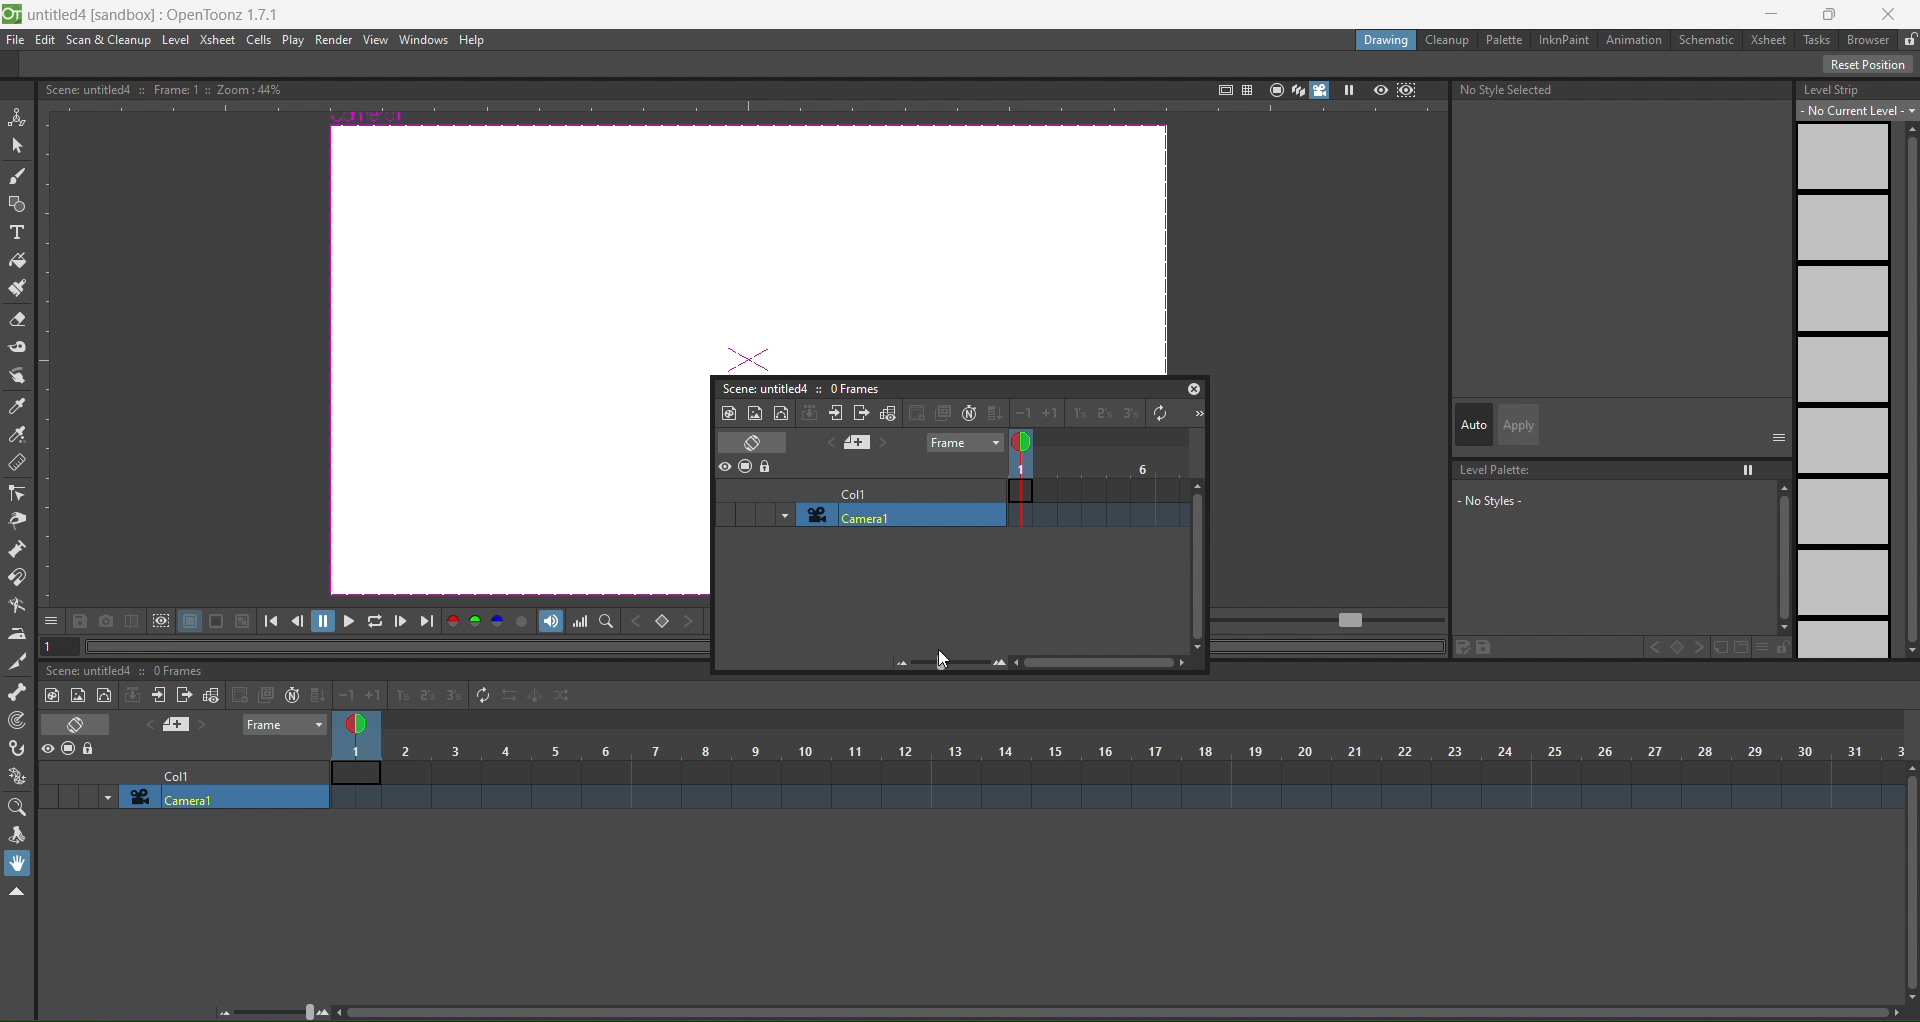 The image size is (1920, 1022). Describe the element at coordinates (854, 388) in the screenshot. I see `0 frames` at that location.